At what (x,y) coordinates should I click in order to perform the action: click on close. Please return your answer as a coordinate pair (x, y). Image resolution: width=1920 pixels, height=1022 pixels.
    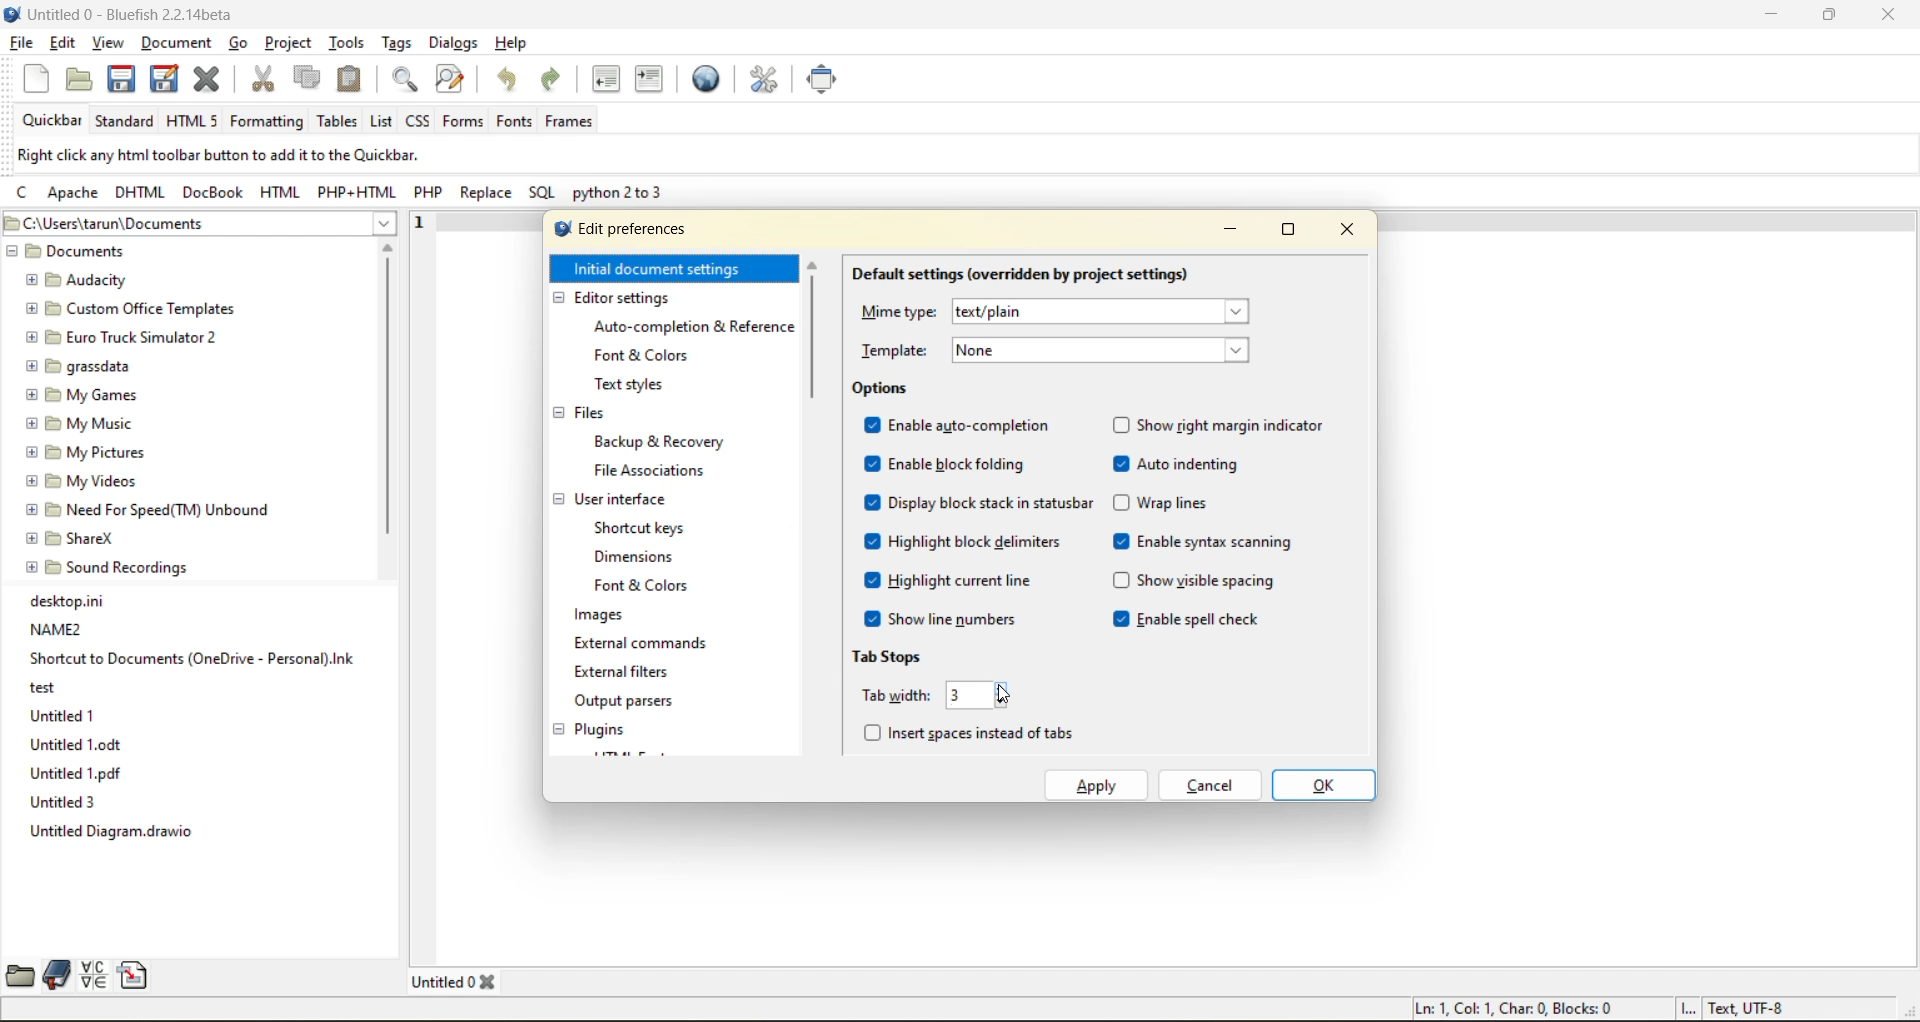
    Looking at the image, I should click on (1350, 230).